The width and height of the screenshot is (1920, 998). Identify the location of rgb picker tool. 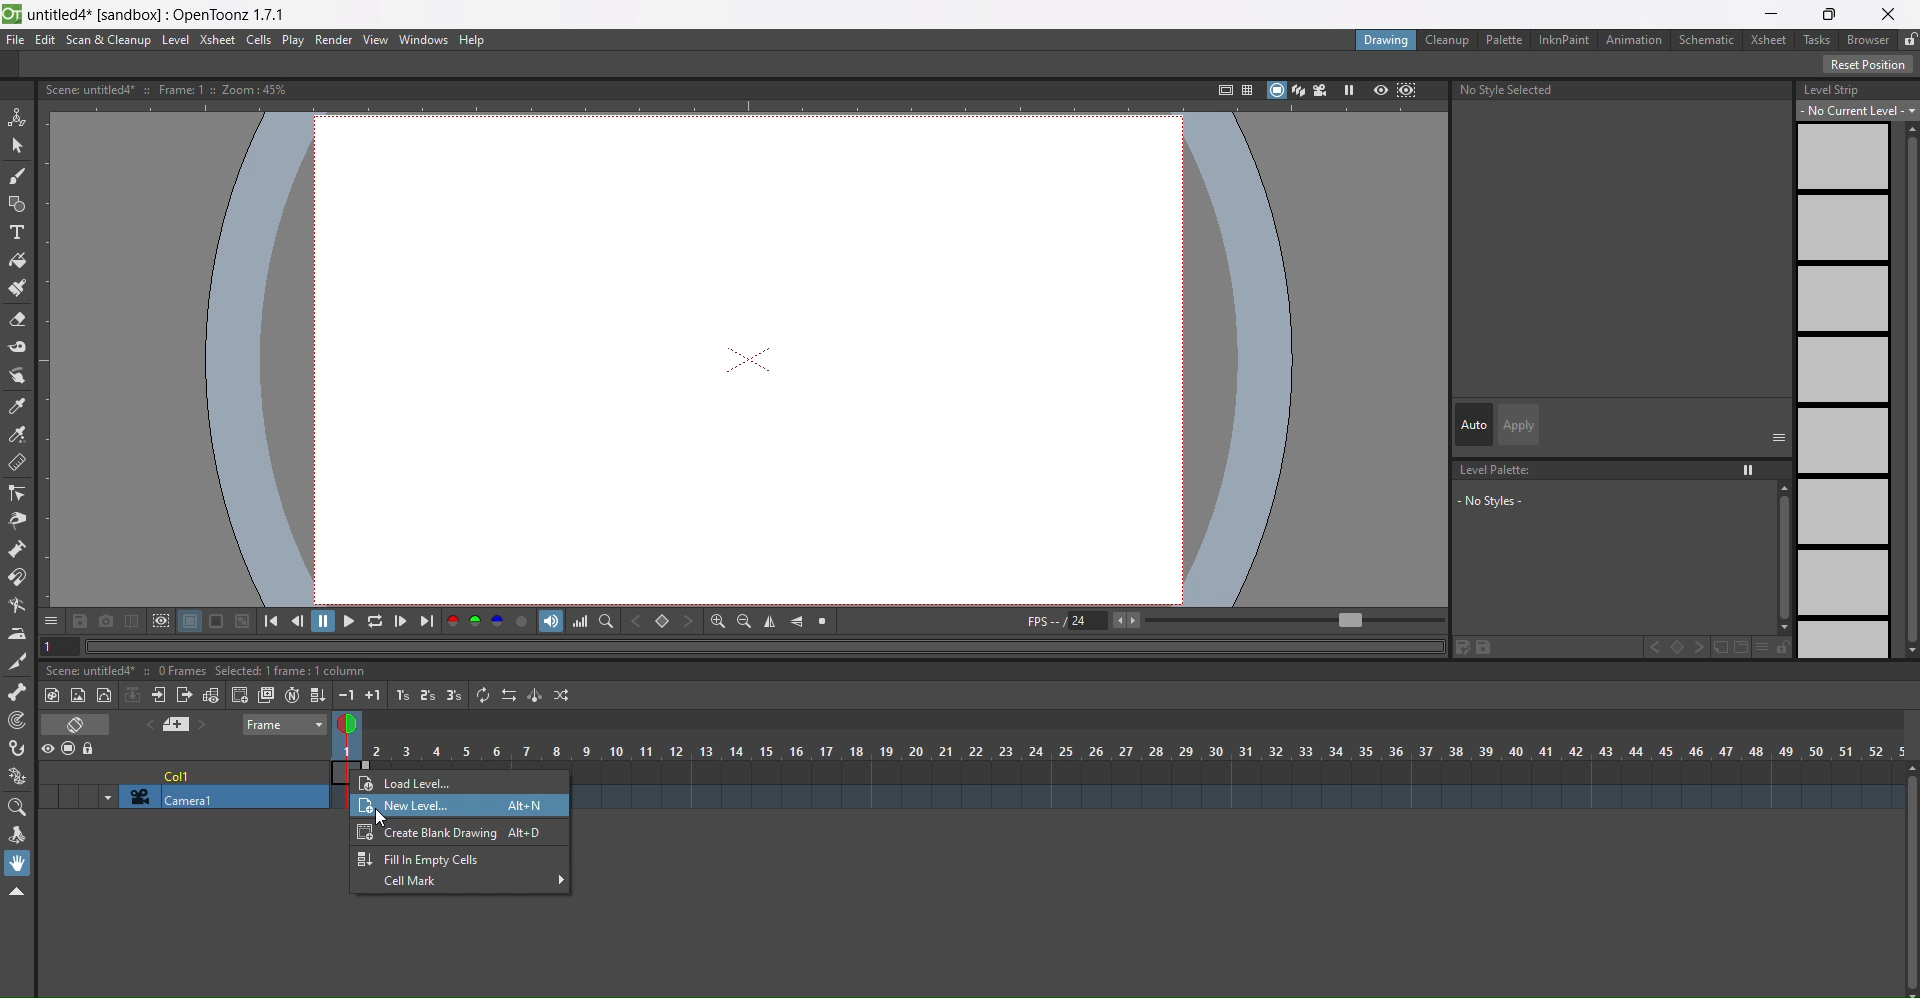
(16, 435).